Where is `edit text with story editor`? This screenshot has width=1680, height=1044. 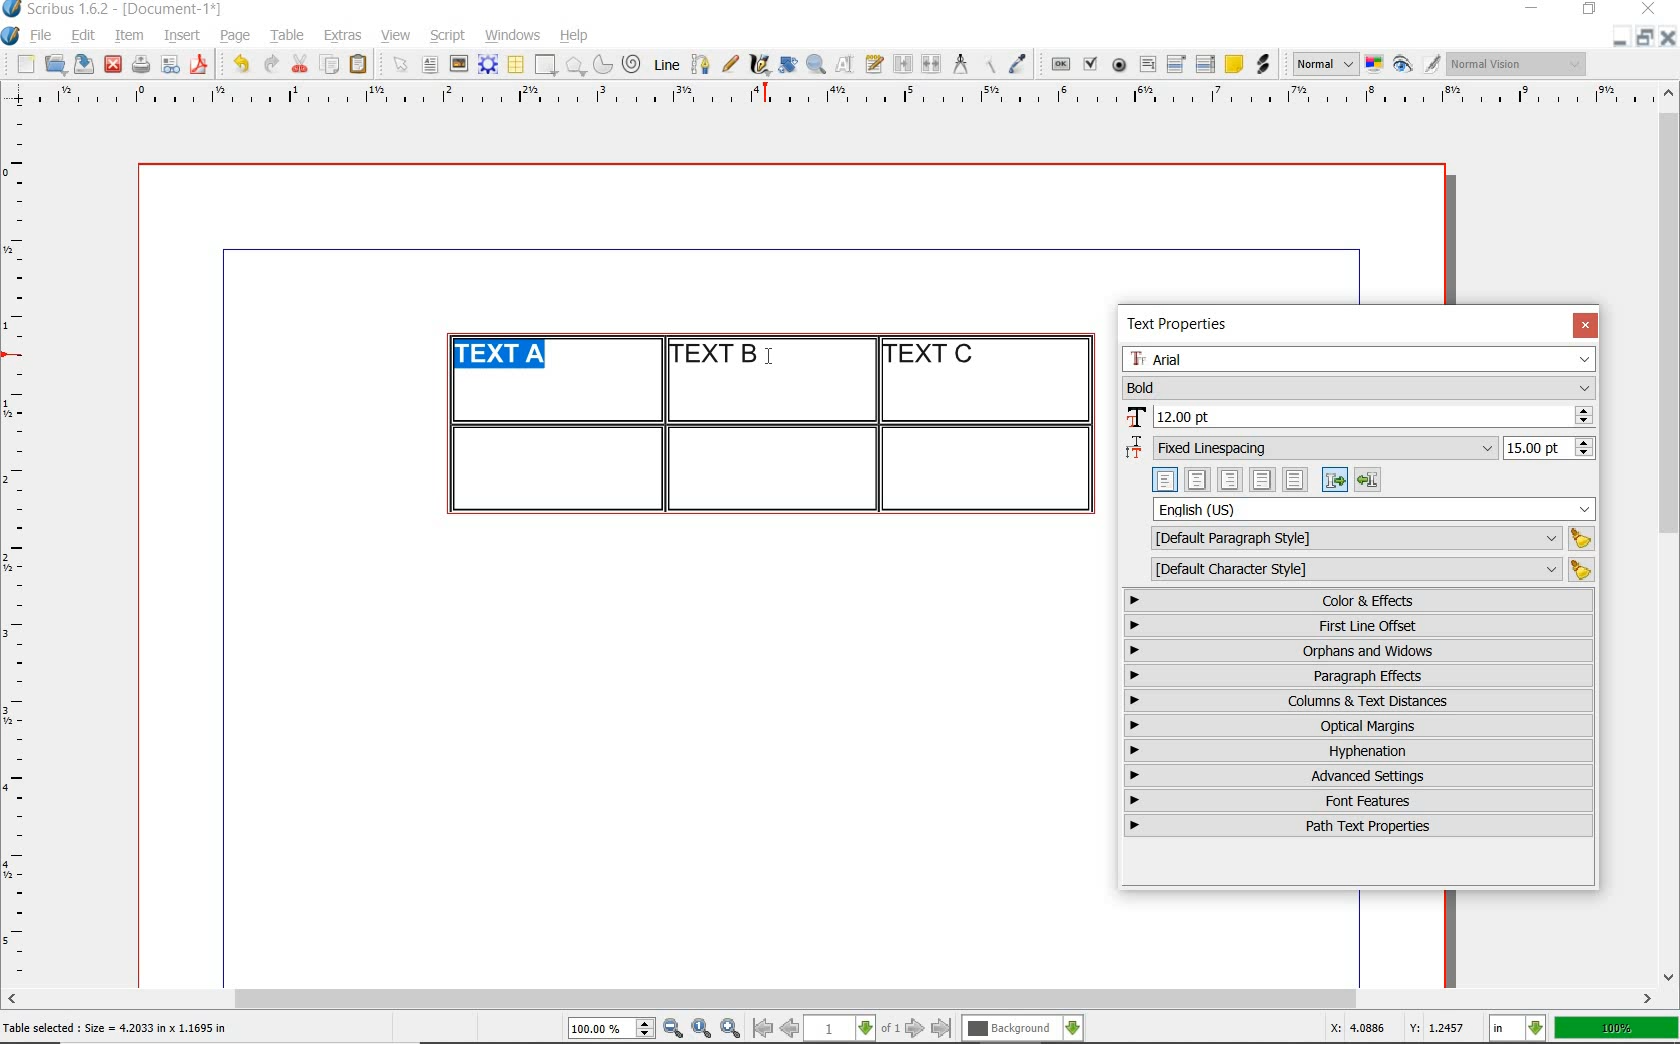
edit text with story editor is located at coordinates (874, 63).